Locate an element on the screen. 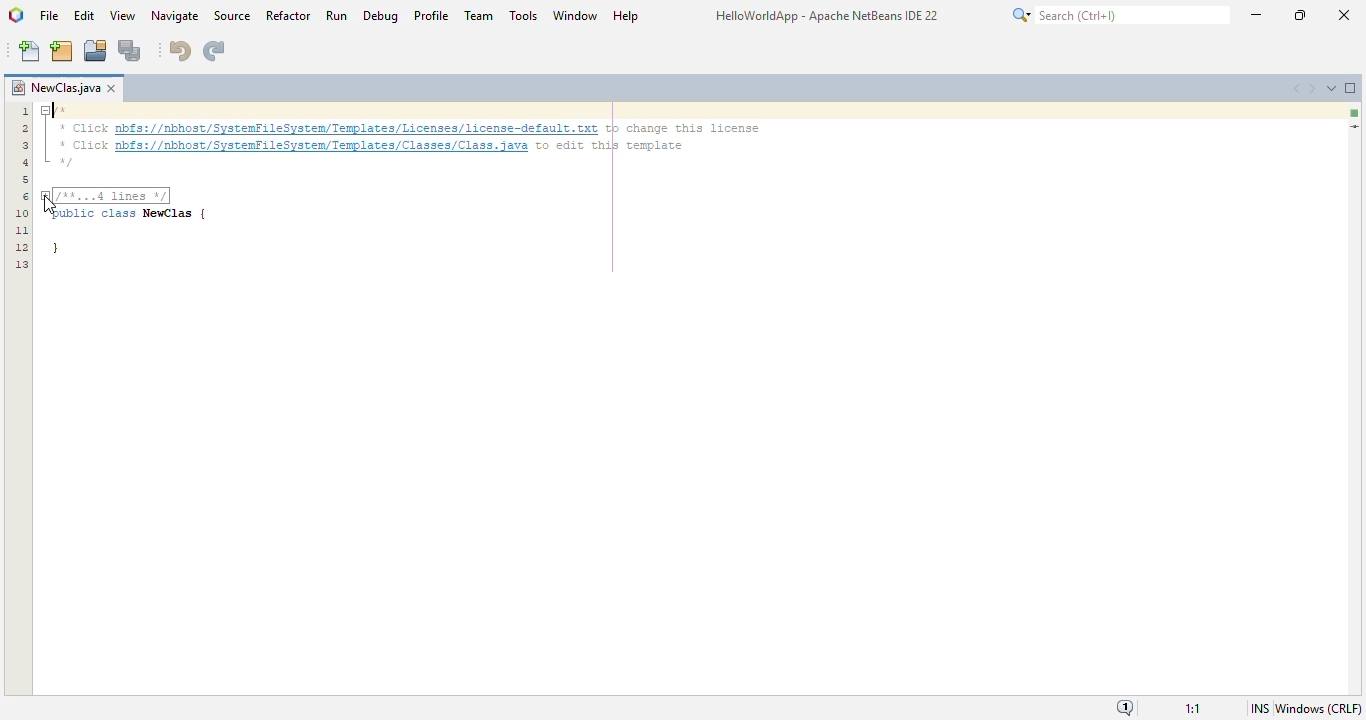  tools is located at coordinates (522, 14).